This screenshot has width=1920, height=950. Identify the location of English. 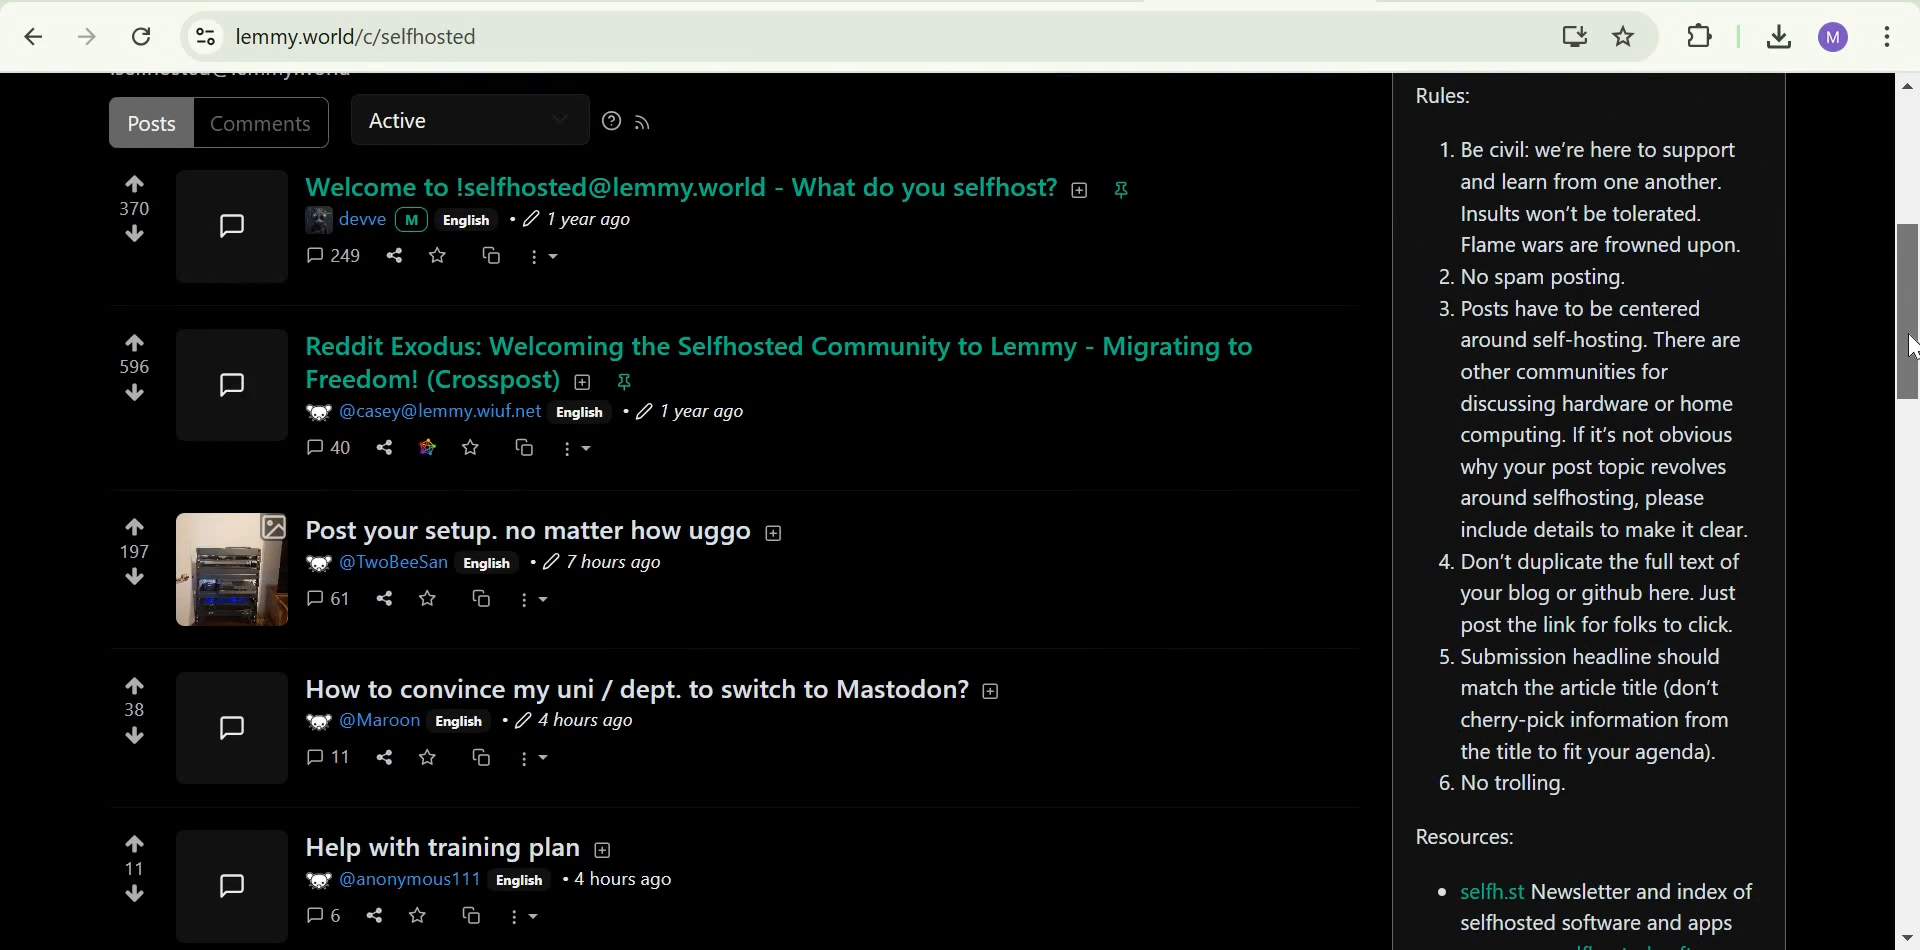
(488, 563).